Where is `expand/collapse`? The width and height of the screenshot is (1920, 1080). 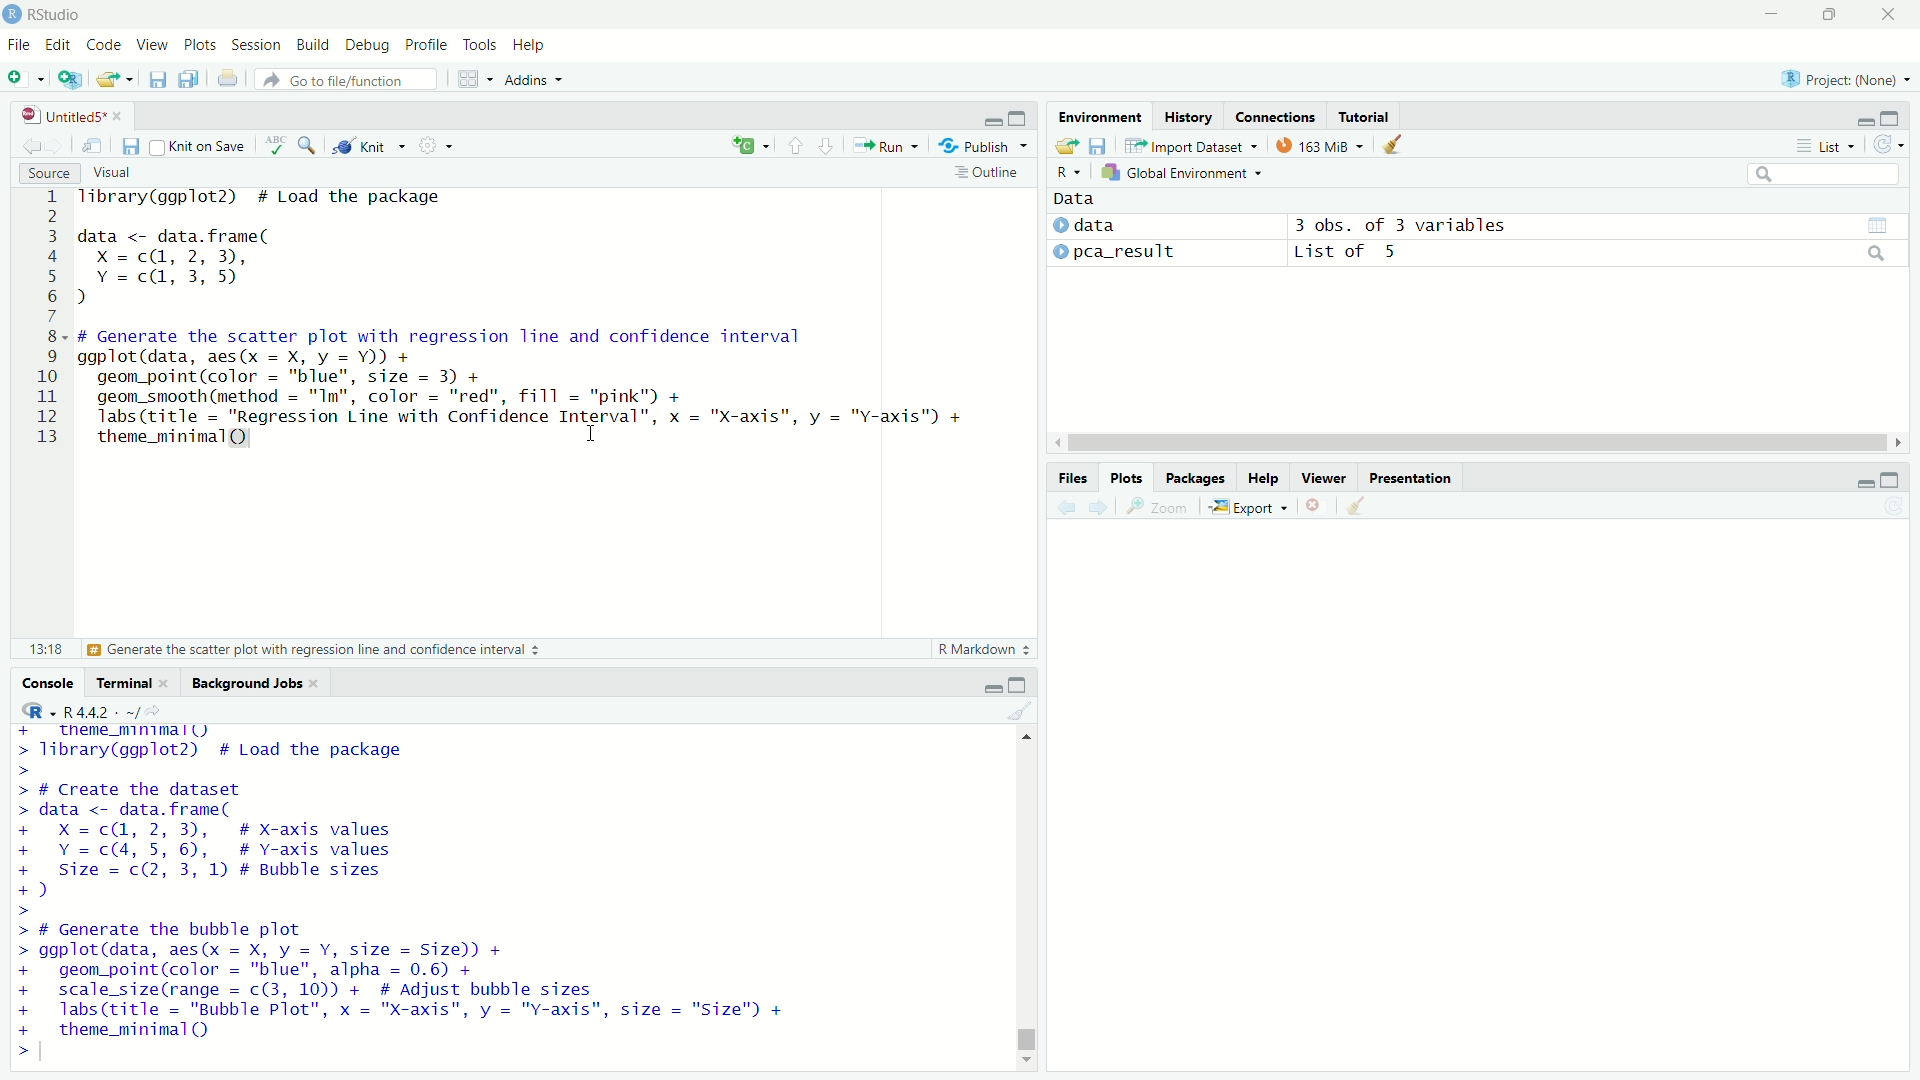
expand/collapse is located at coordinates (1059, 226).